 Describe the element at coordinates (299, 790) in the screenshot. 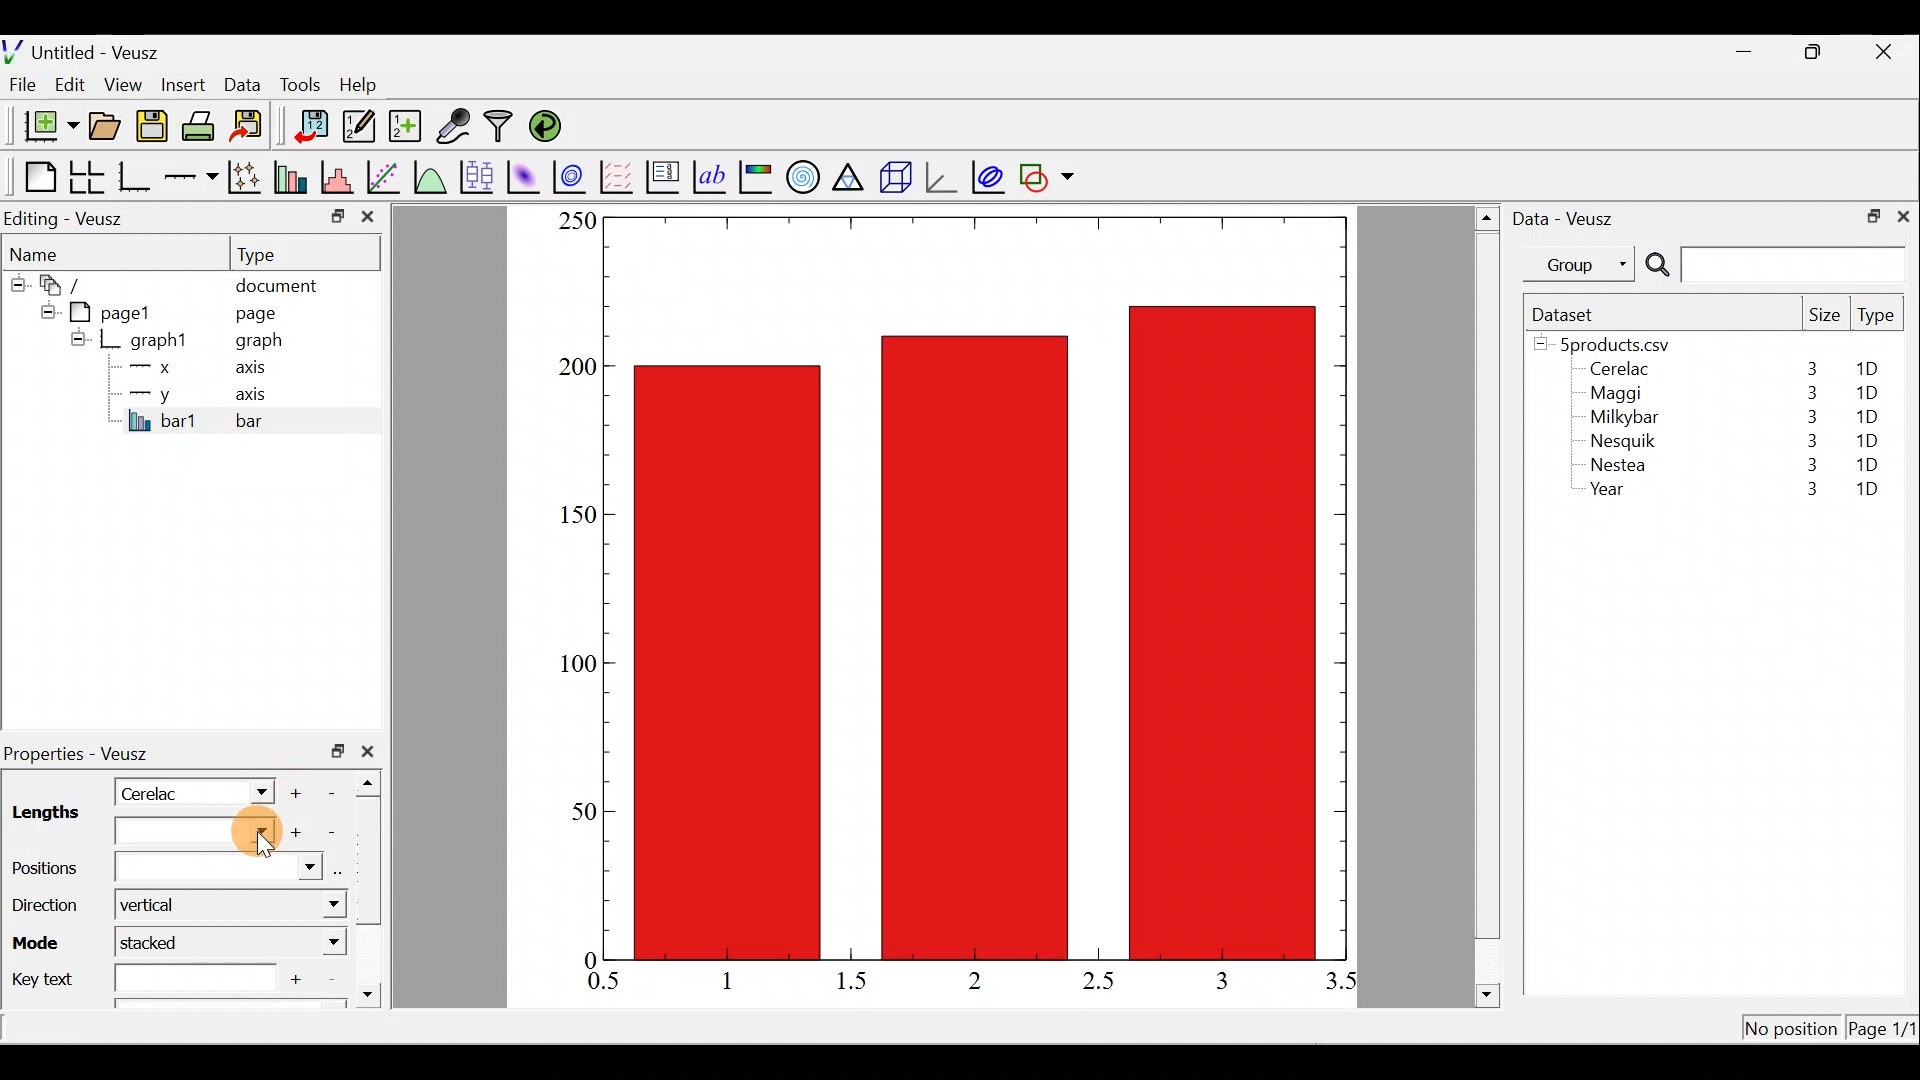

I see `Add another item` at that location.